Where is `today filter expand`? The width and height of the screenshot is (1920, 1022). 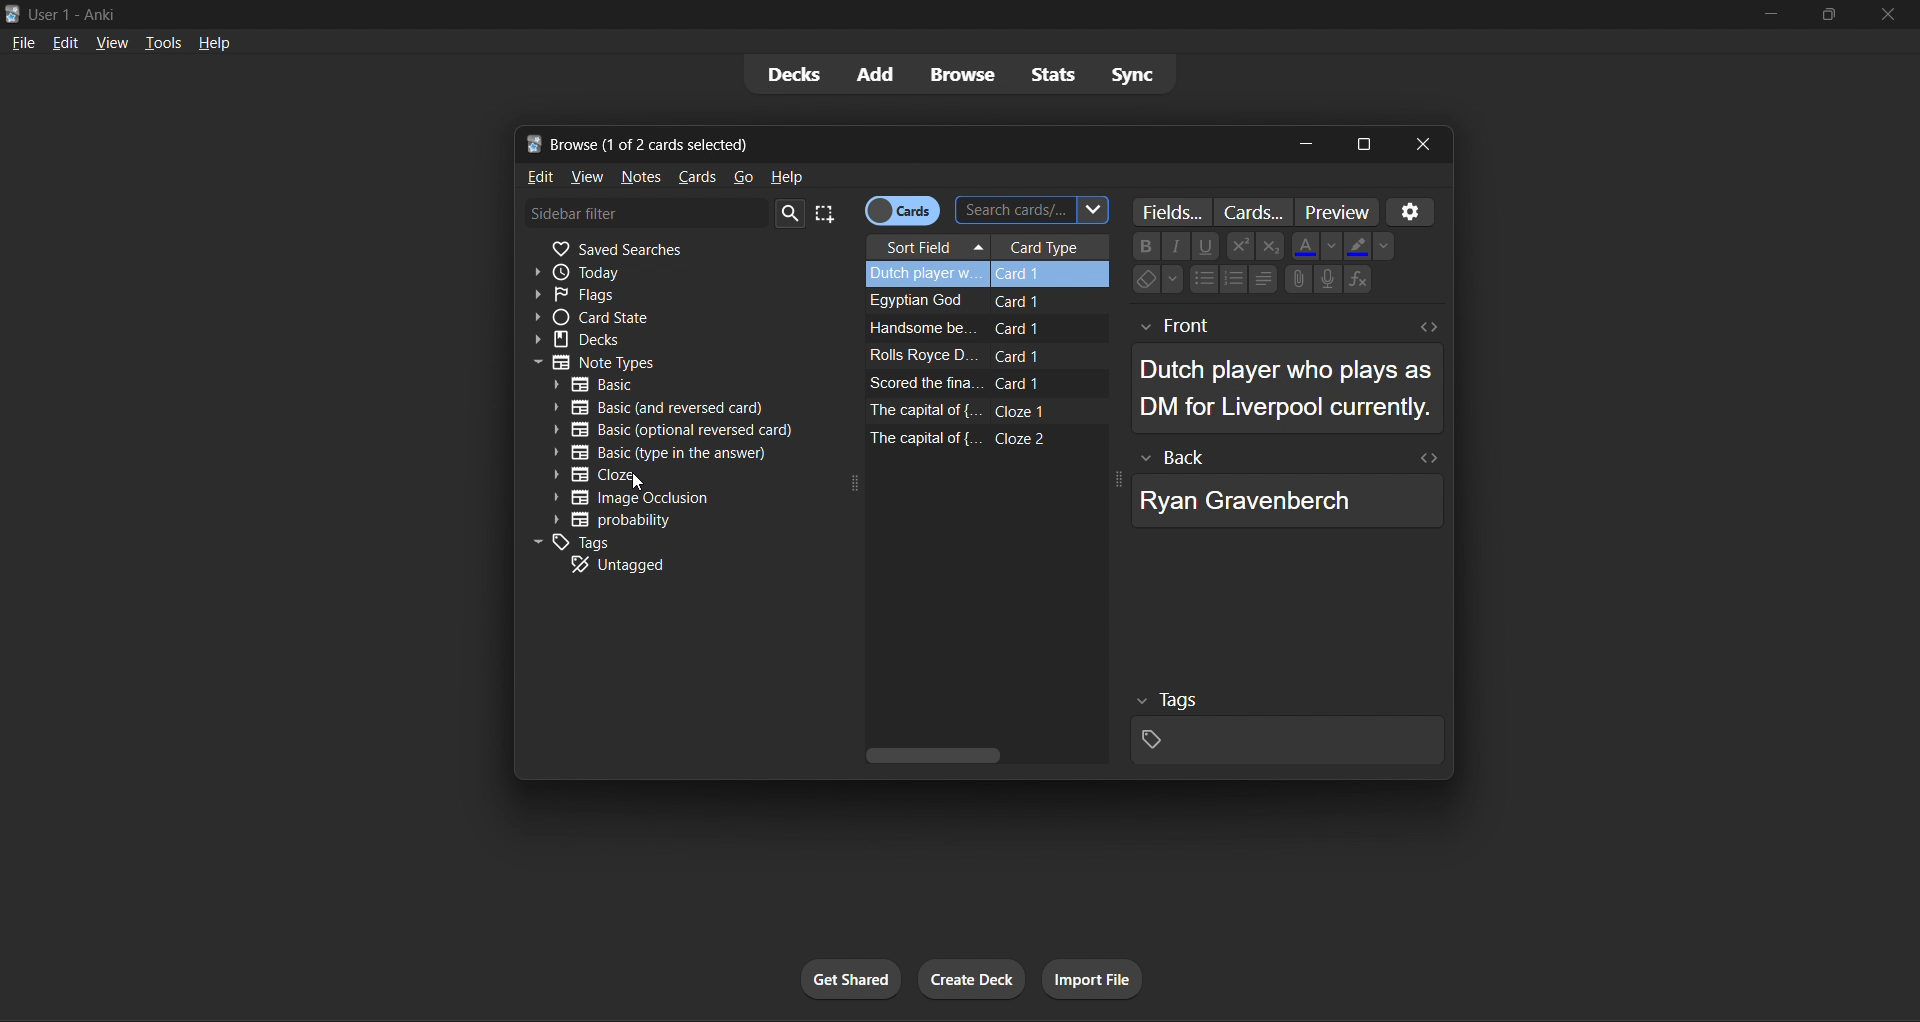
today filter expand is located at coordinates (690, 271).